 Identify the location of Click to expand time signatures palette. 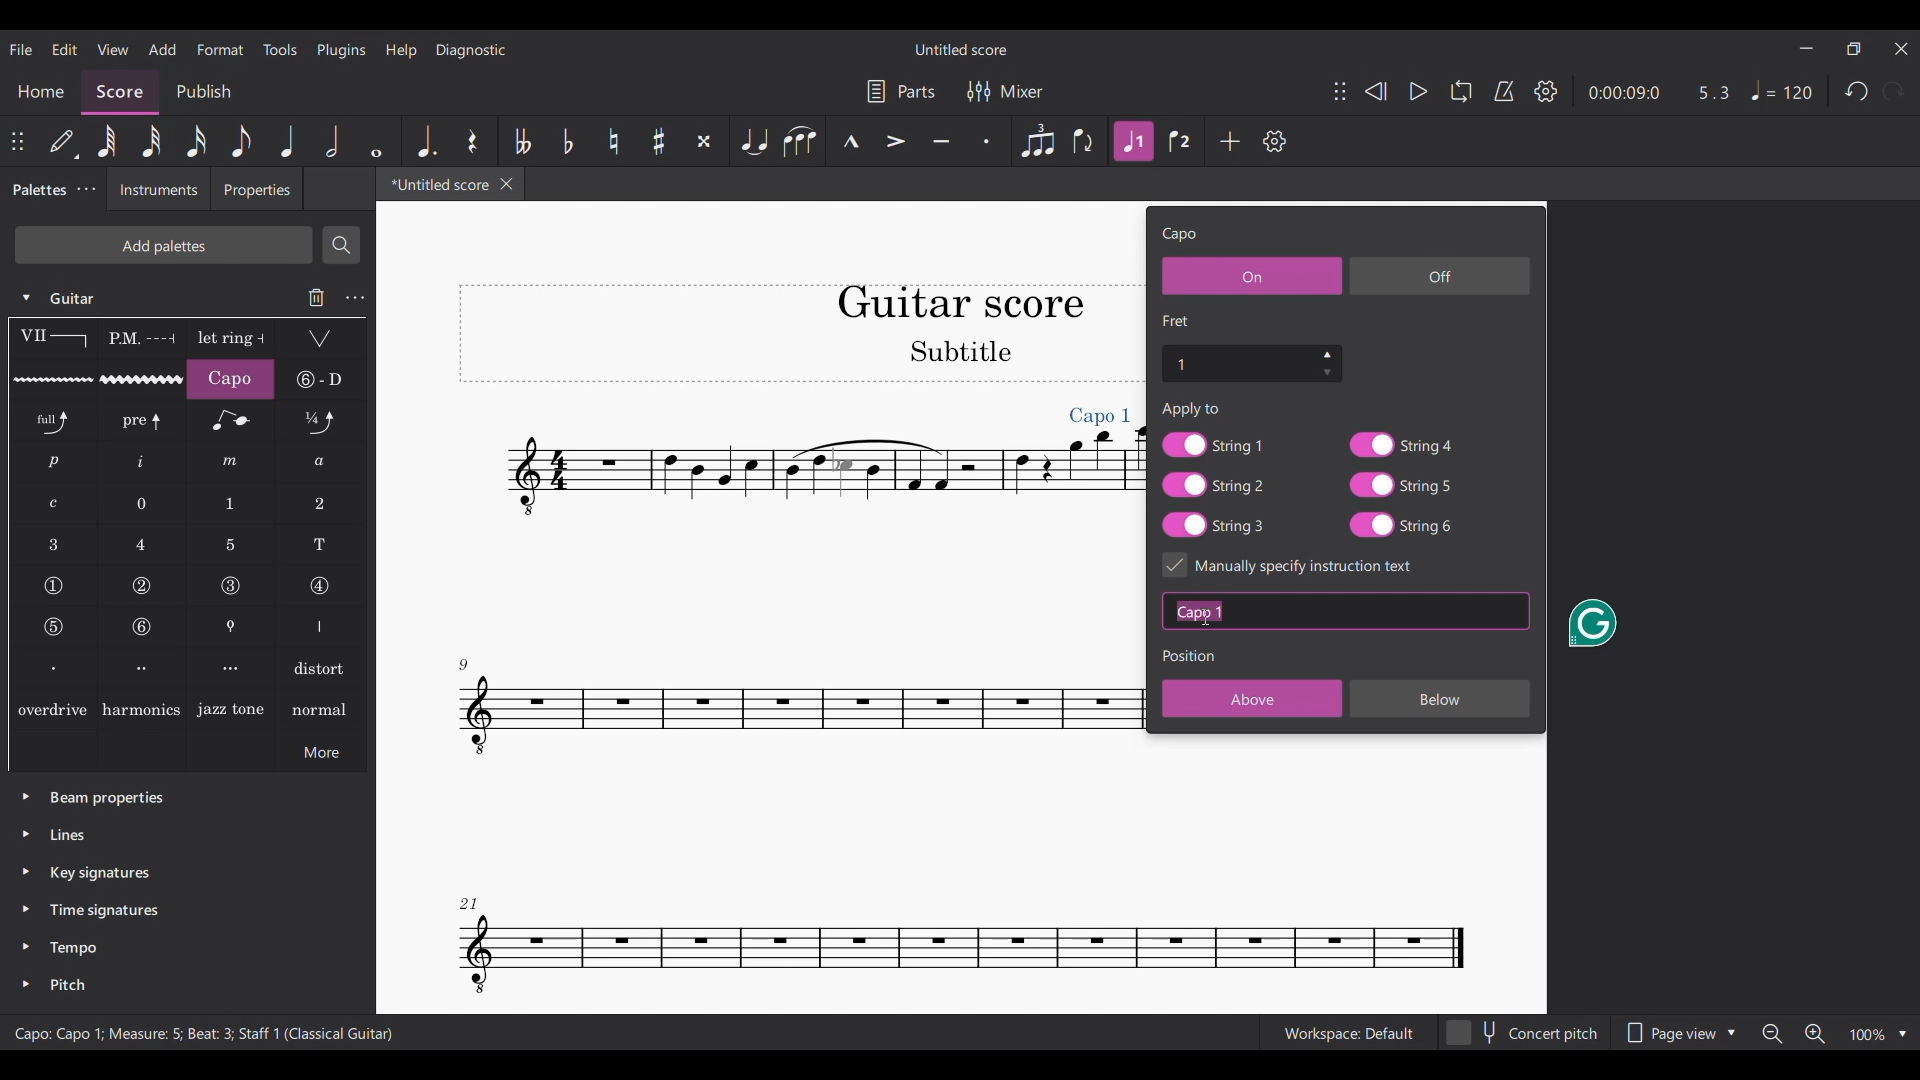
(25, 908).